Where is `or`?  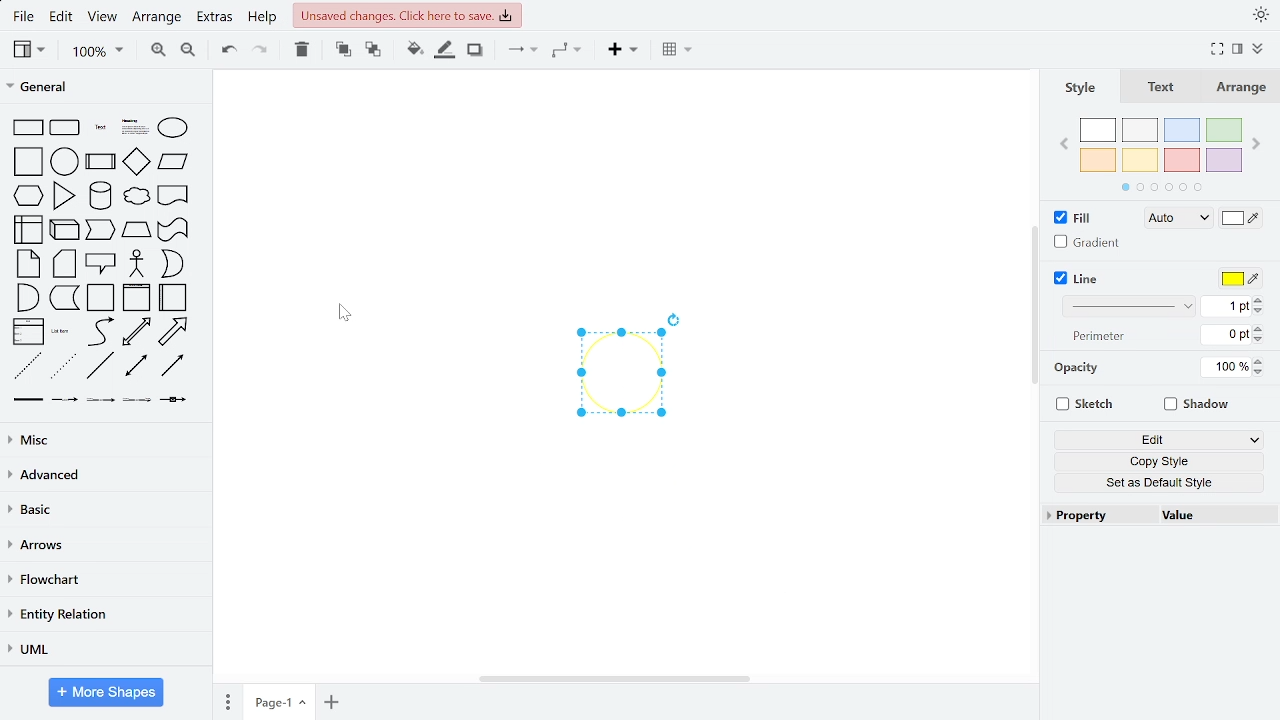 or is located at coordinates (173, 263).